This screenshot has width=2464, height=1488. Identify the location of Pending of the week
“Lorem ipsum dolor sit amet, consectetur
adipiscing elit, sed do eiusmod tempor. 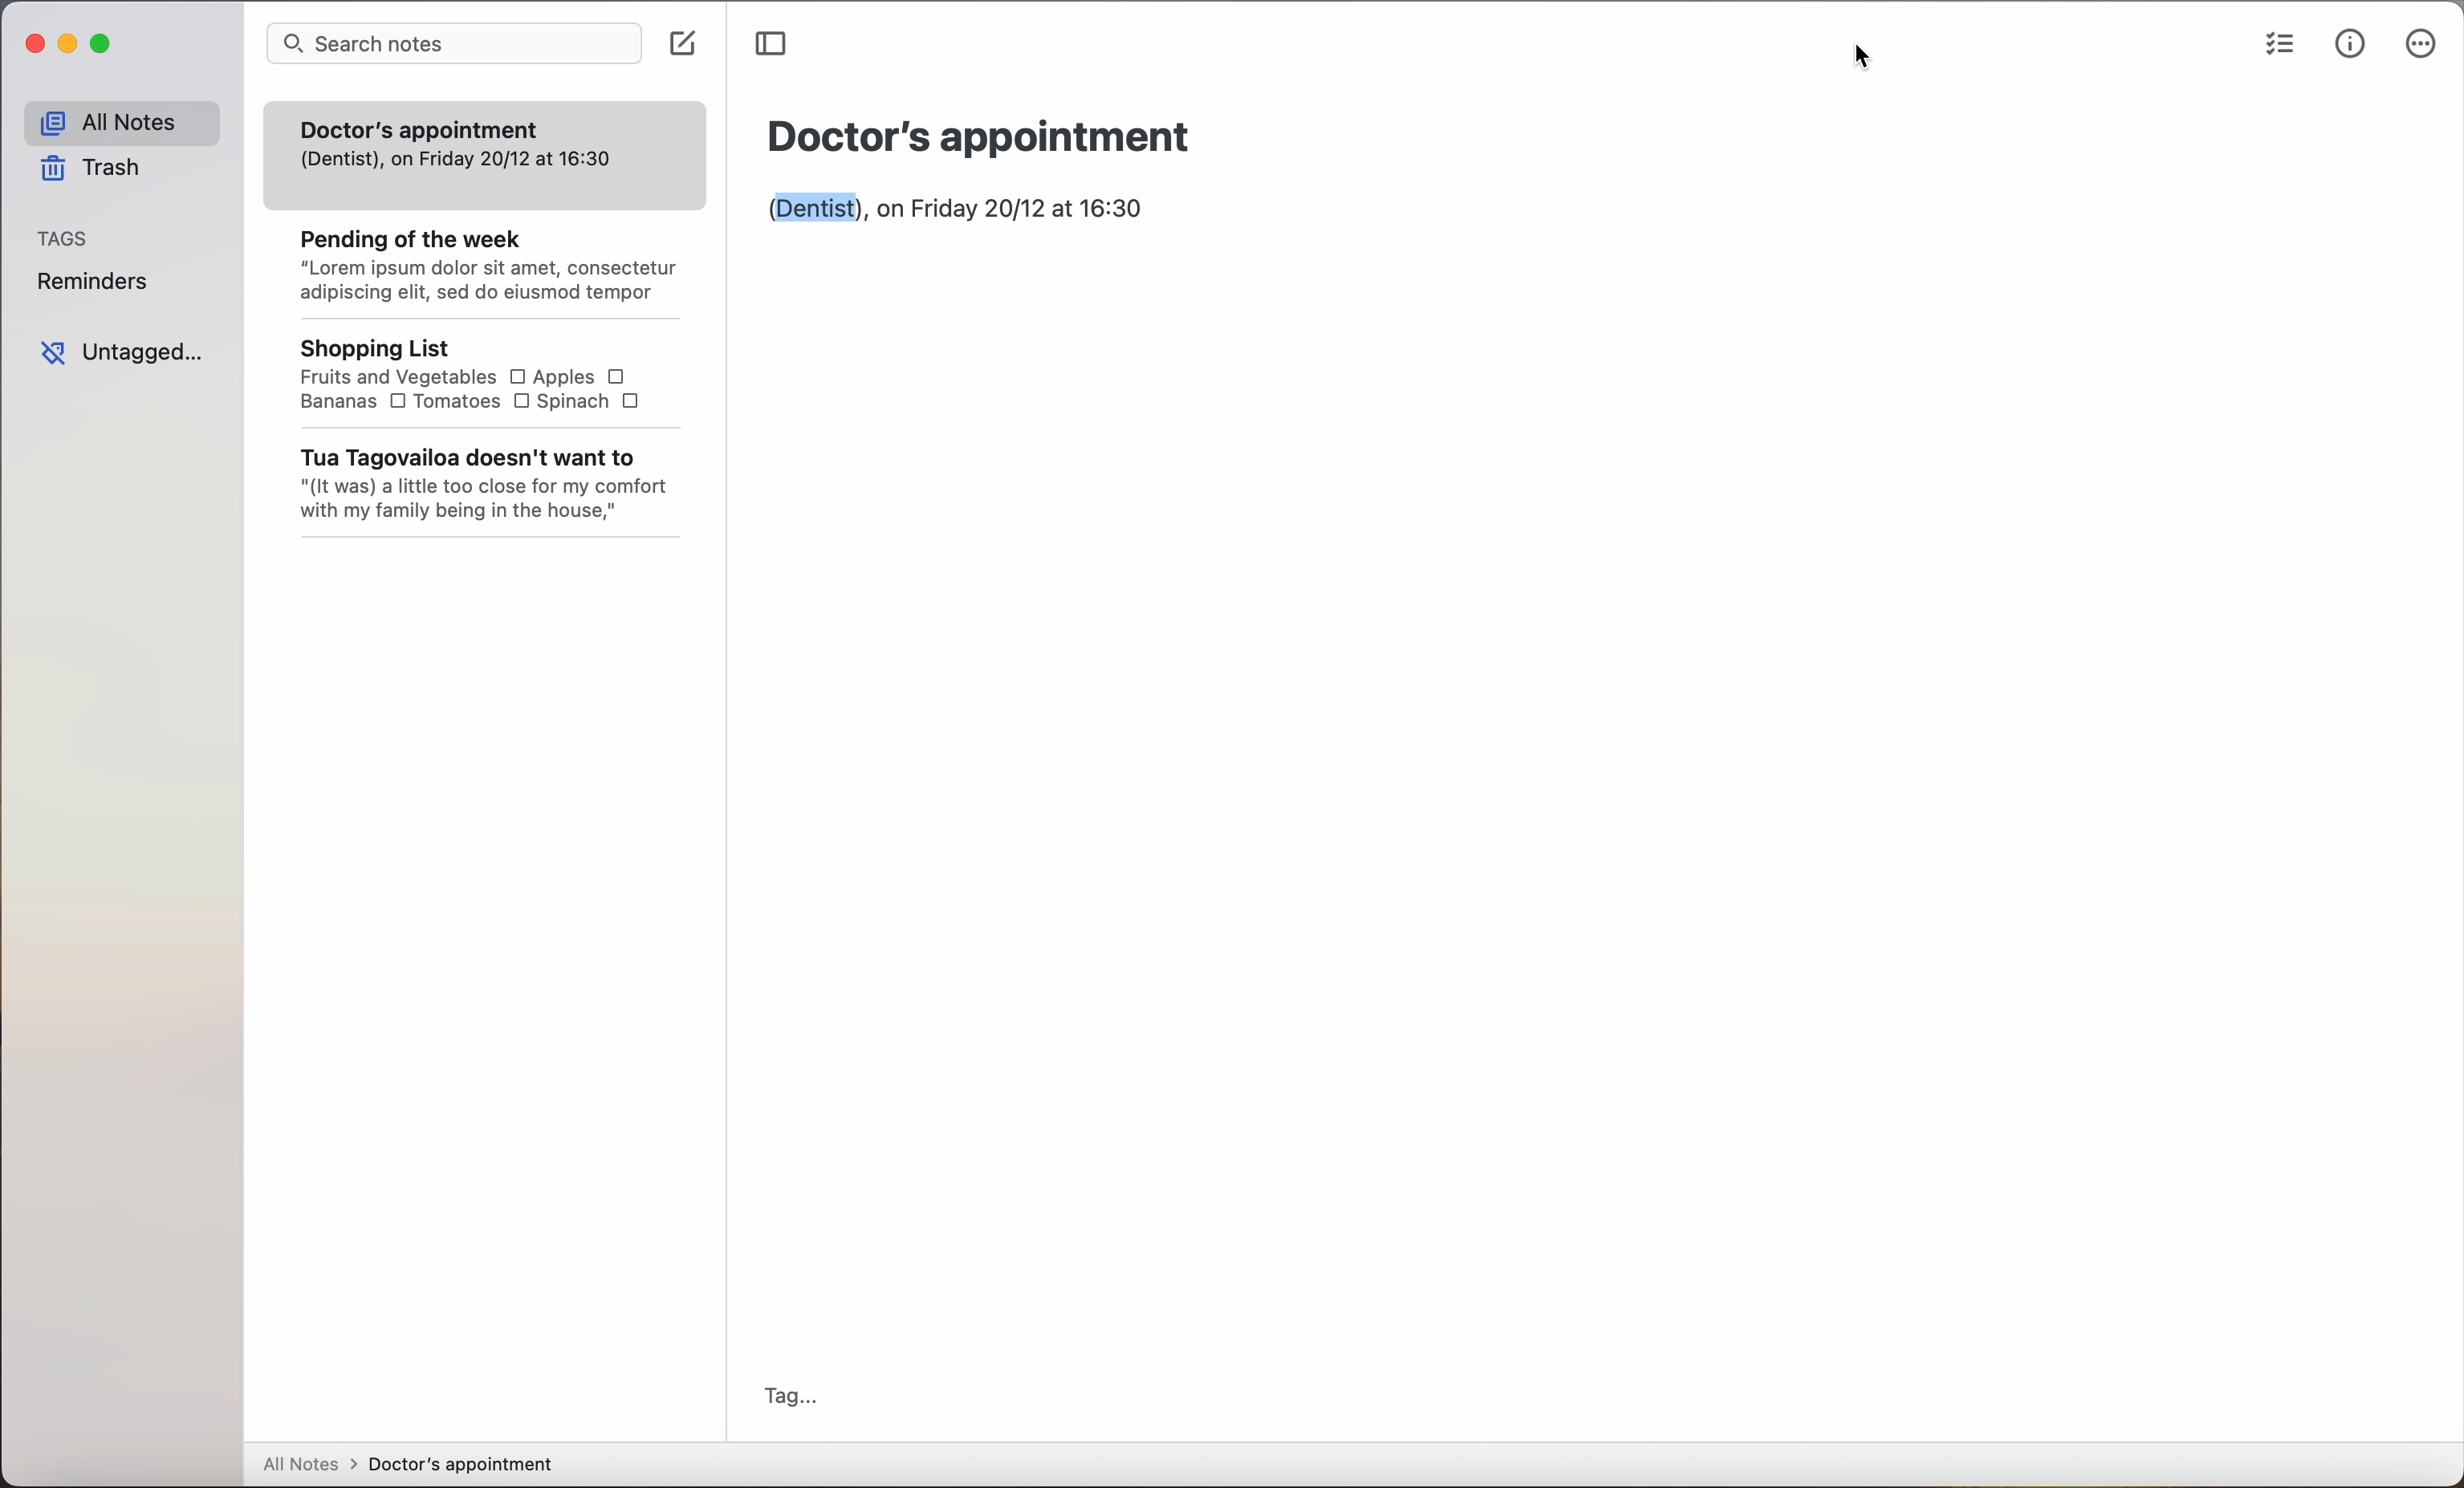
(475, 259).